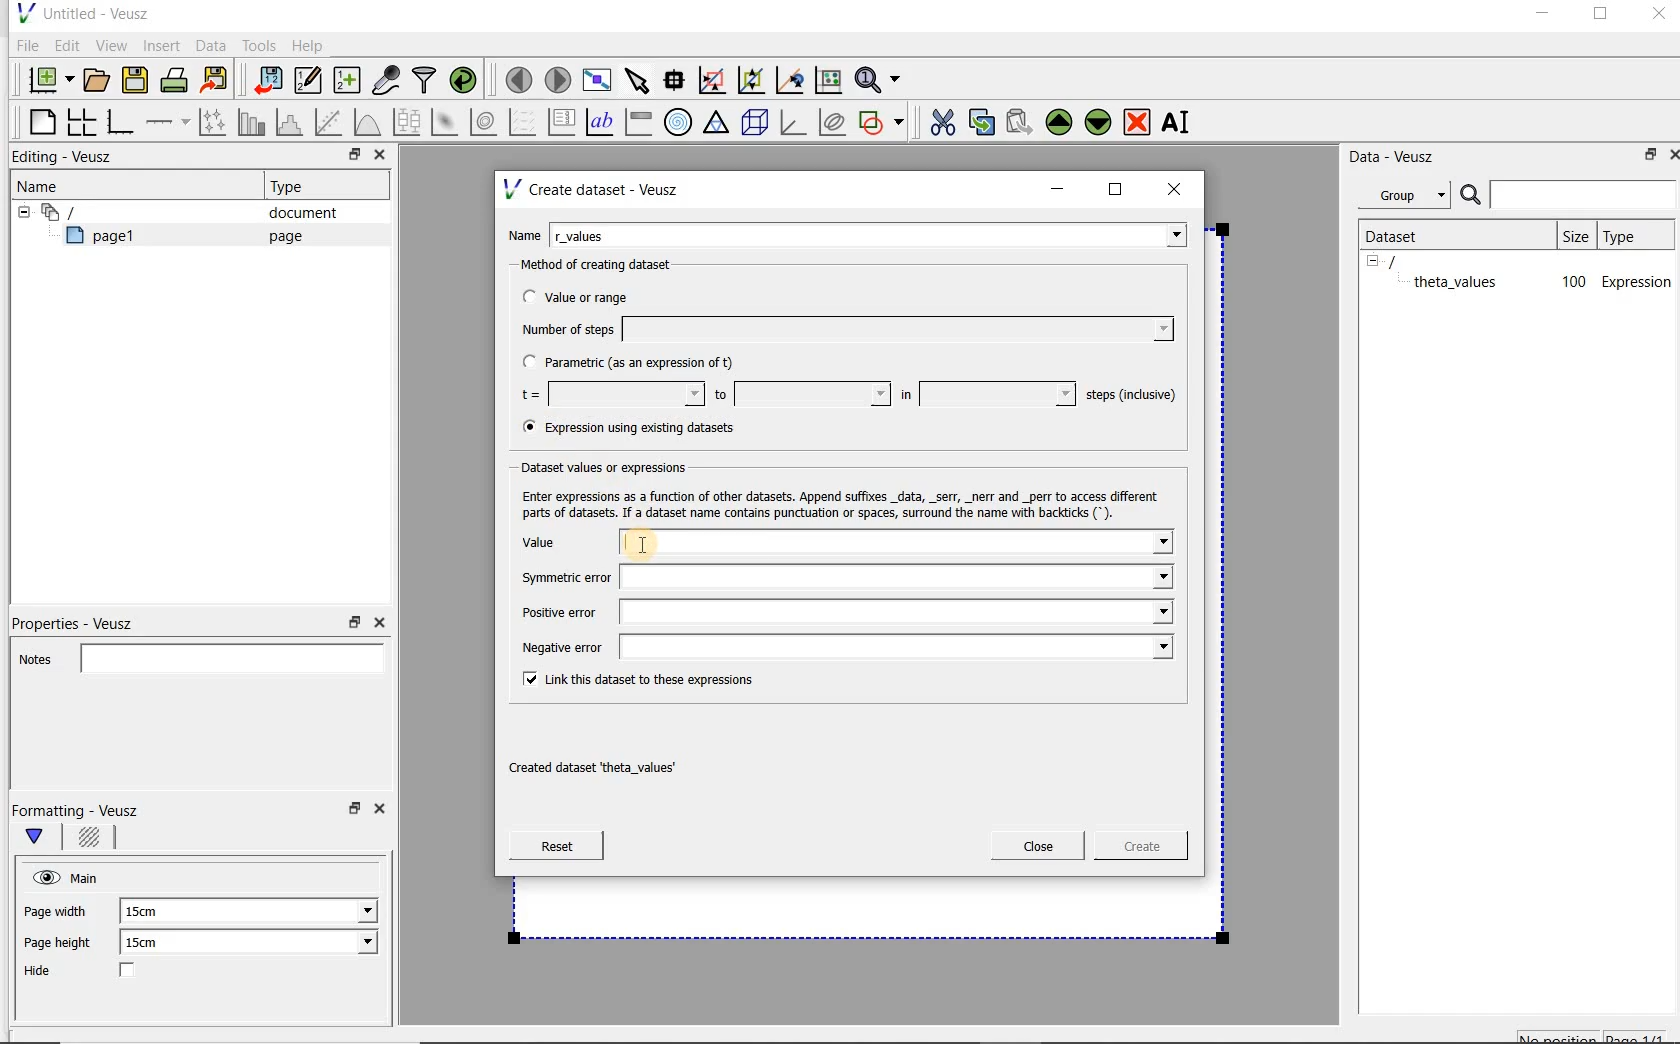 The image size is (1680, 1044). What do you see at coordinates (985, 394) in the screenshot?
I see `in ` at bounding box center [985, 394].